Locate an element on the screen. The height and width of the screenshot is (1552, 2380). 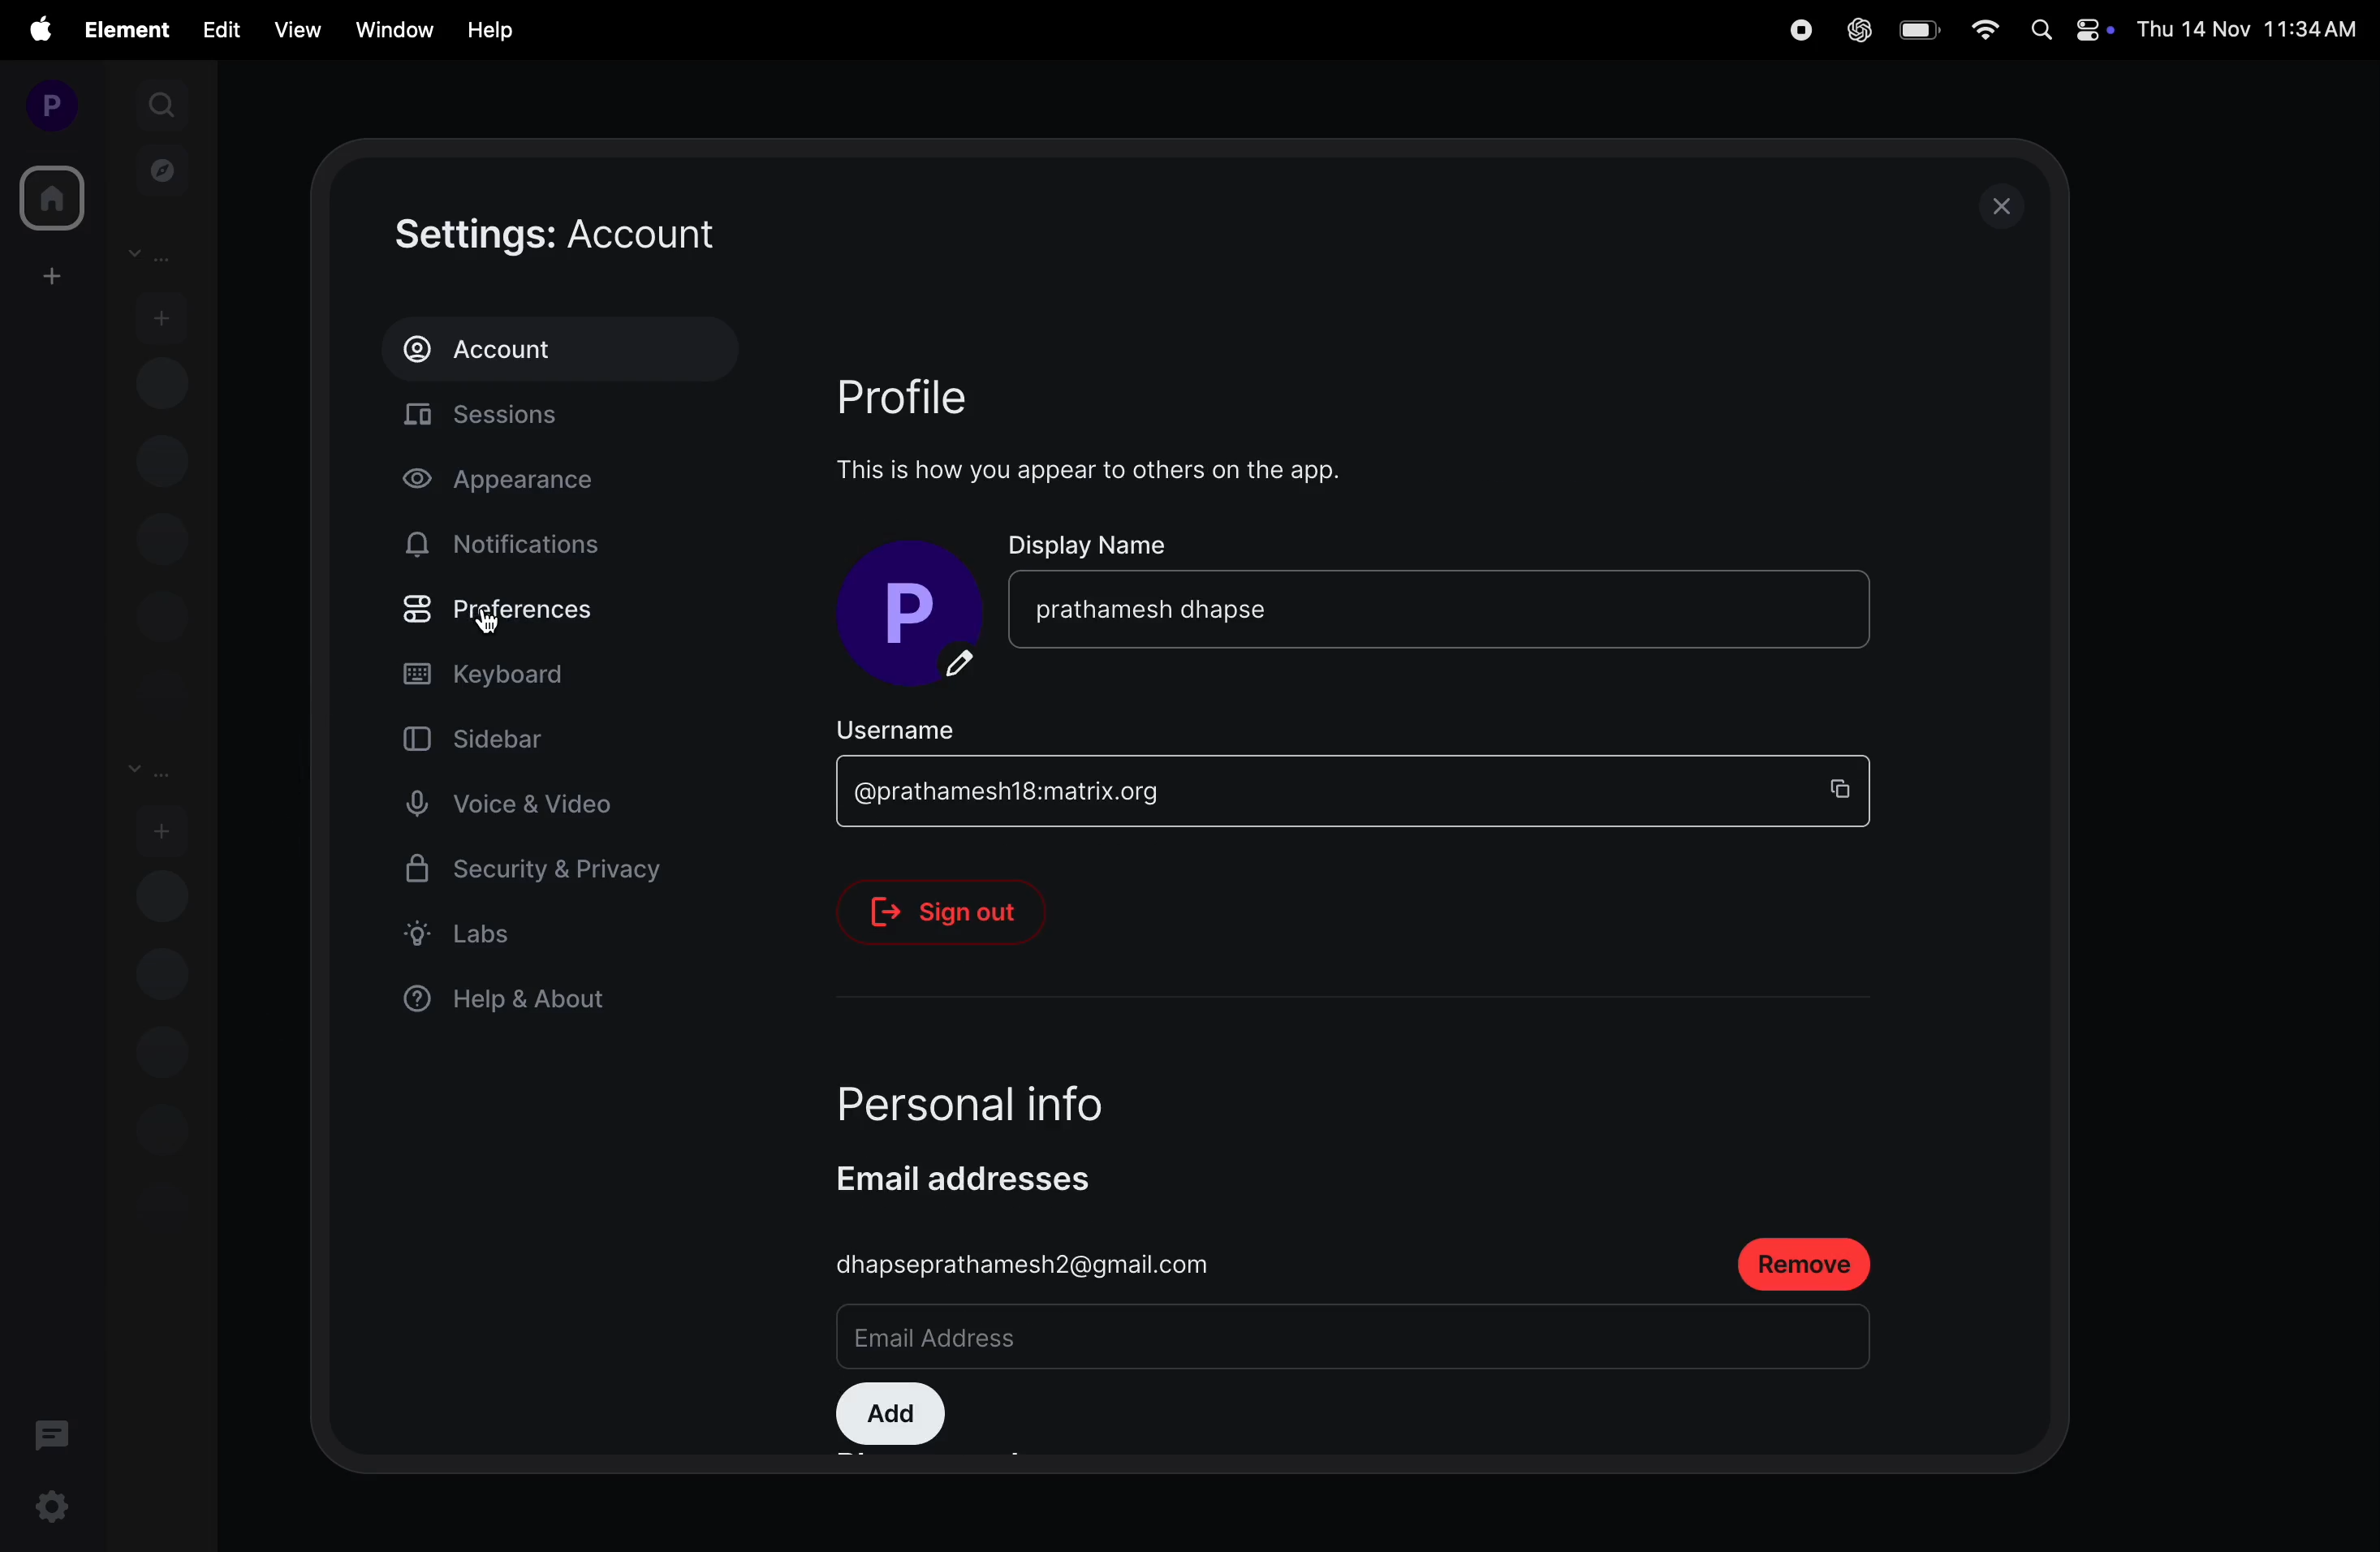
preference is located at coordinates (518, 613).